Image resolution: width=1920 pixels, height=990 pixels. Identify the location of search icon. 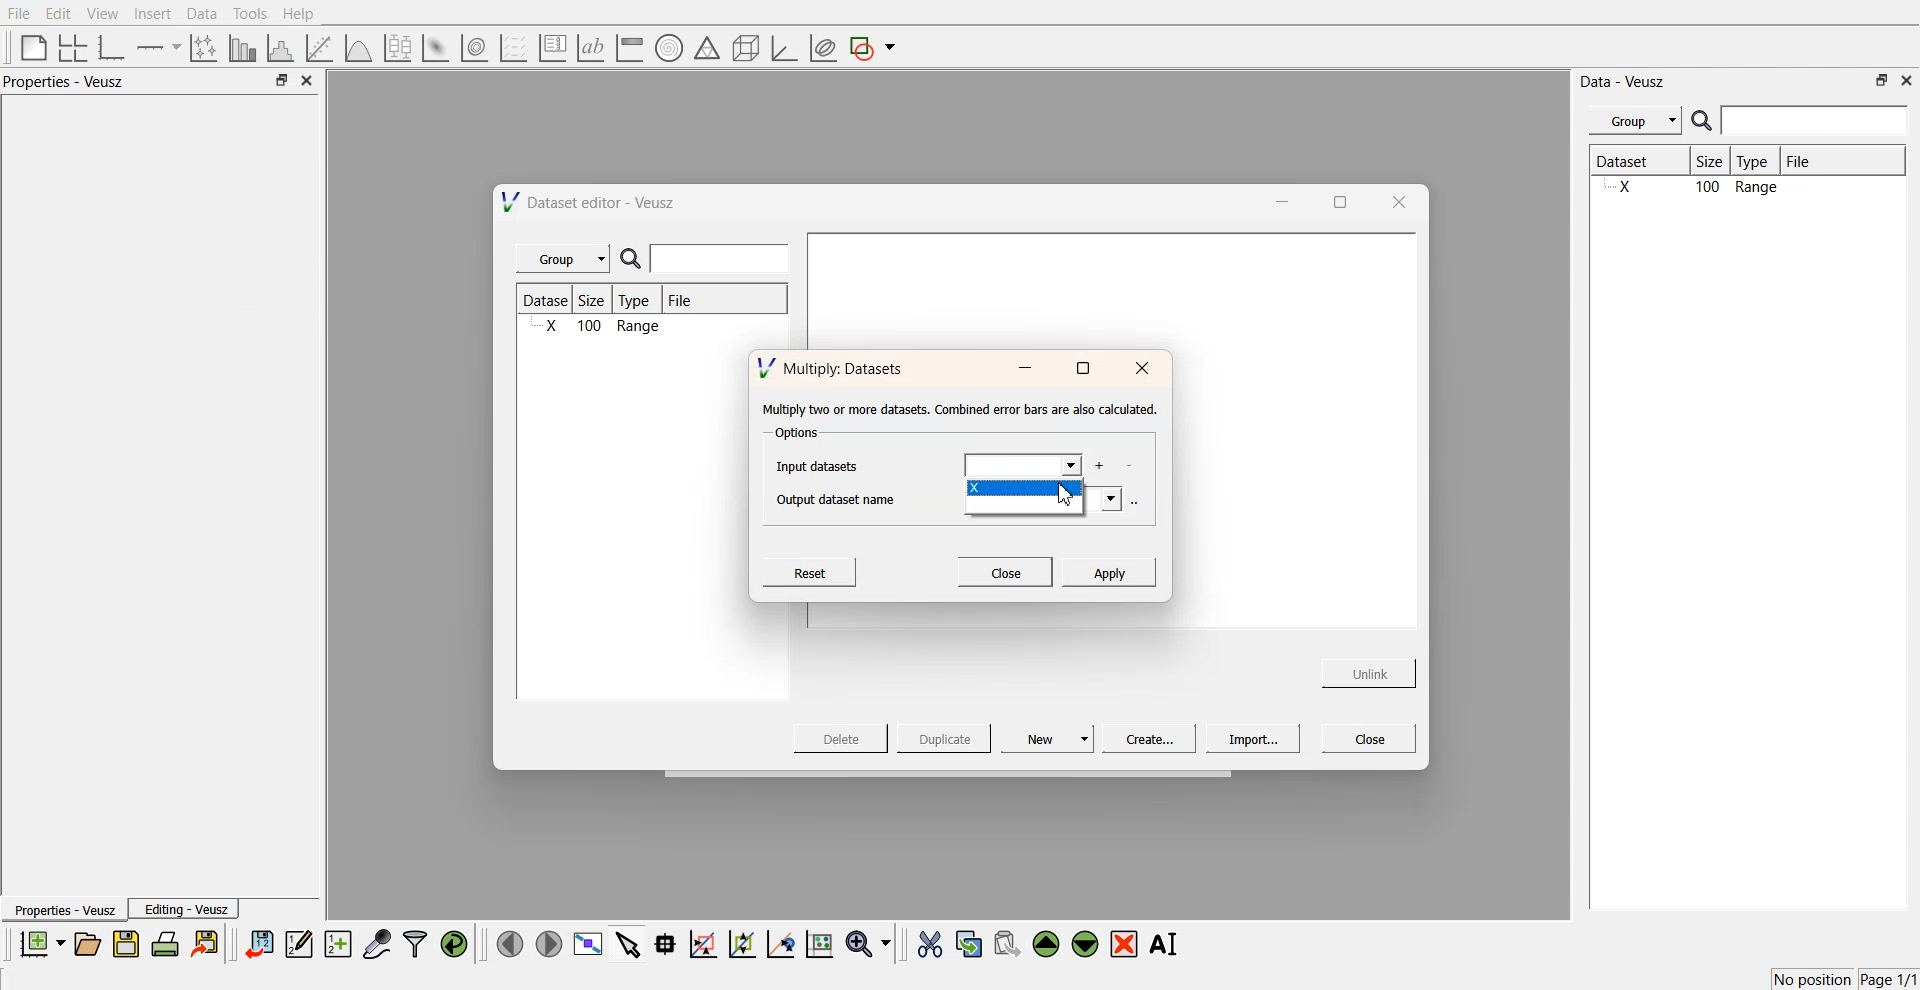
(1704, 120).